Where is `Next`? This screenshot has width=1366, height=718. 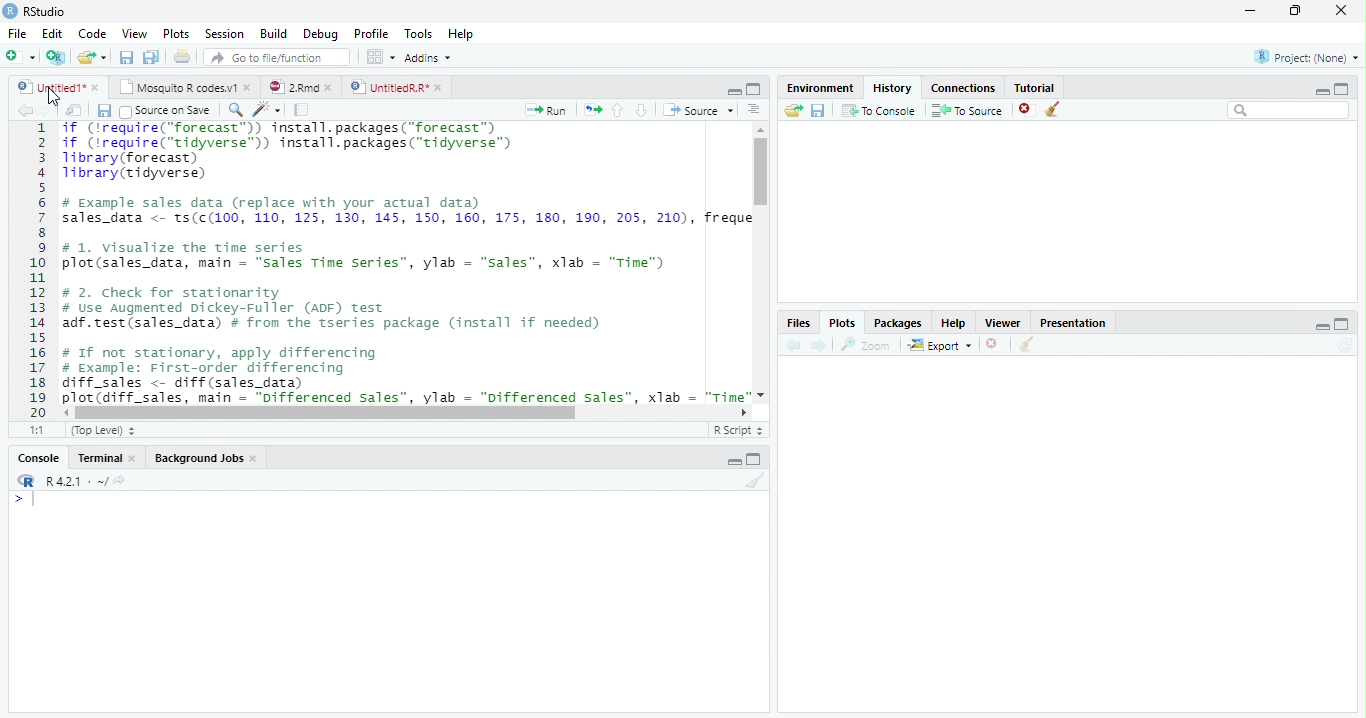 Next is located at coordinates (45, 110).